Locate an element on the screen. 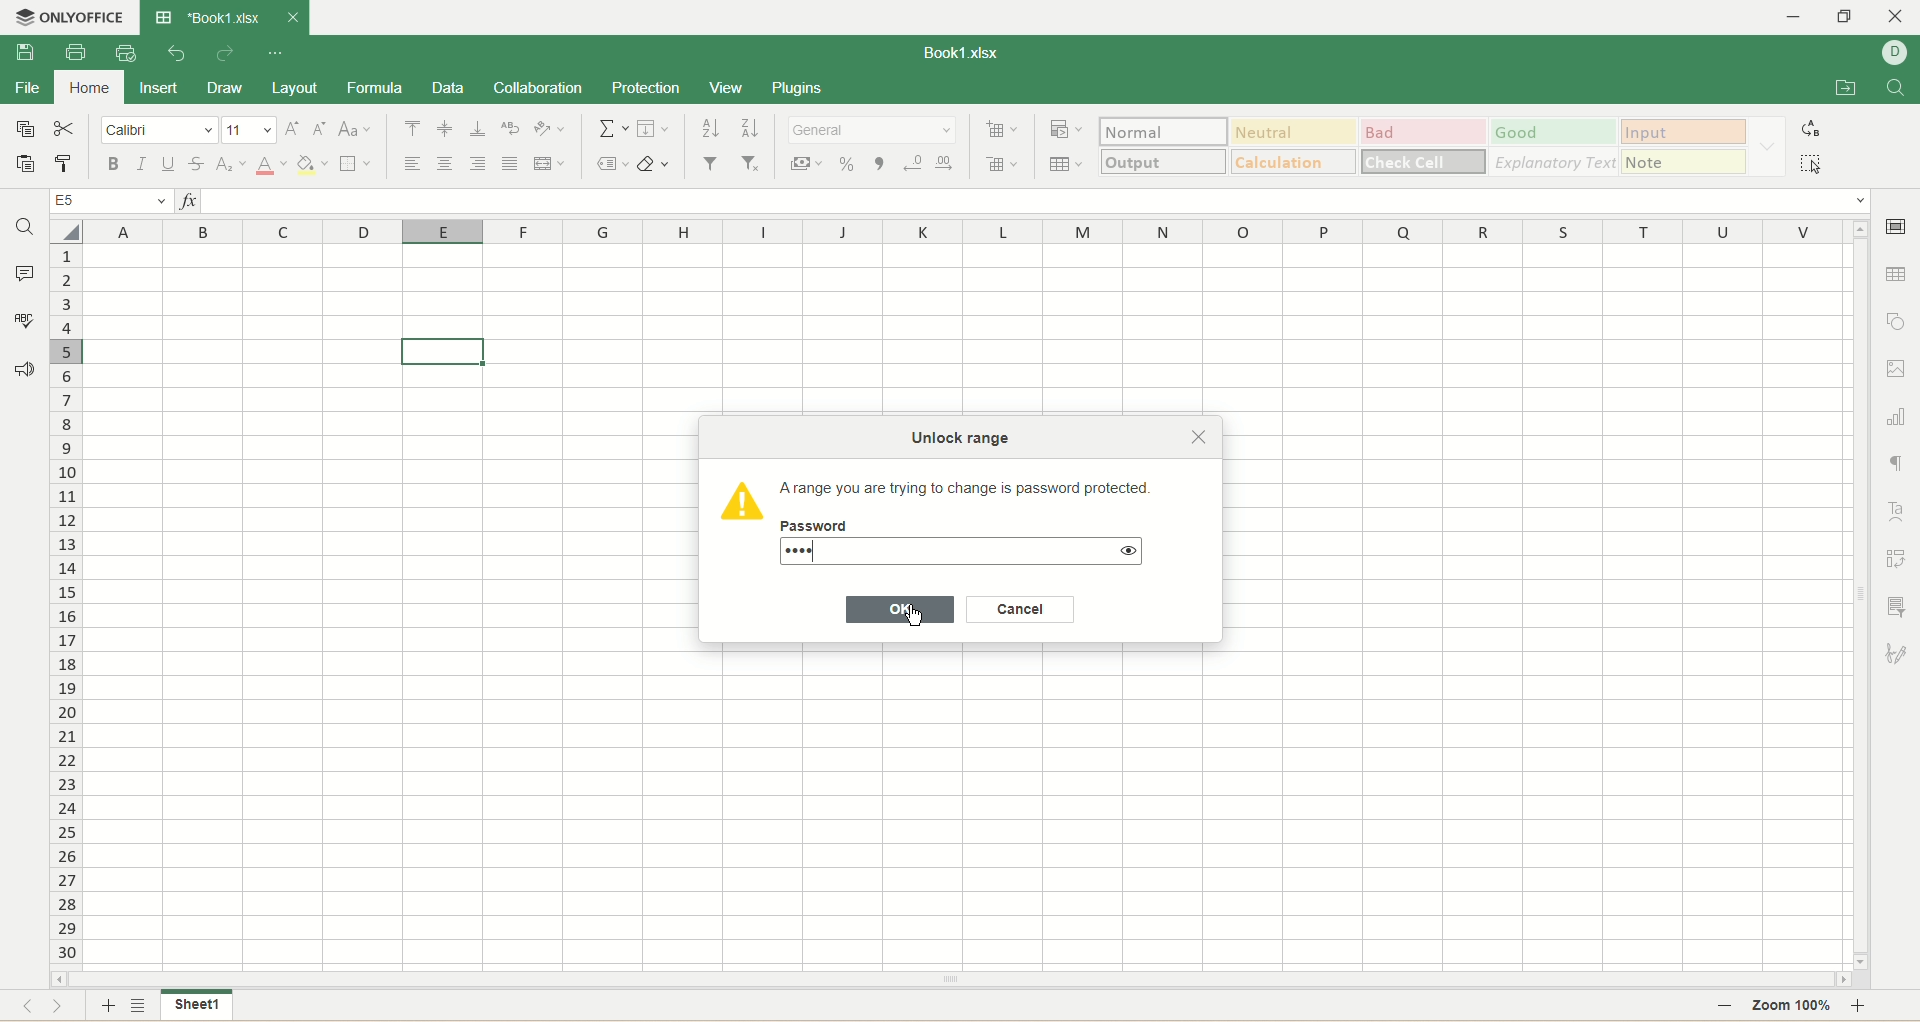  Unlock range is located at coordinates (959, 439).